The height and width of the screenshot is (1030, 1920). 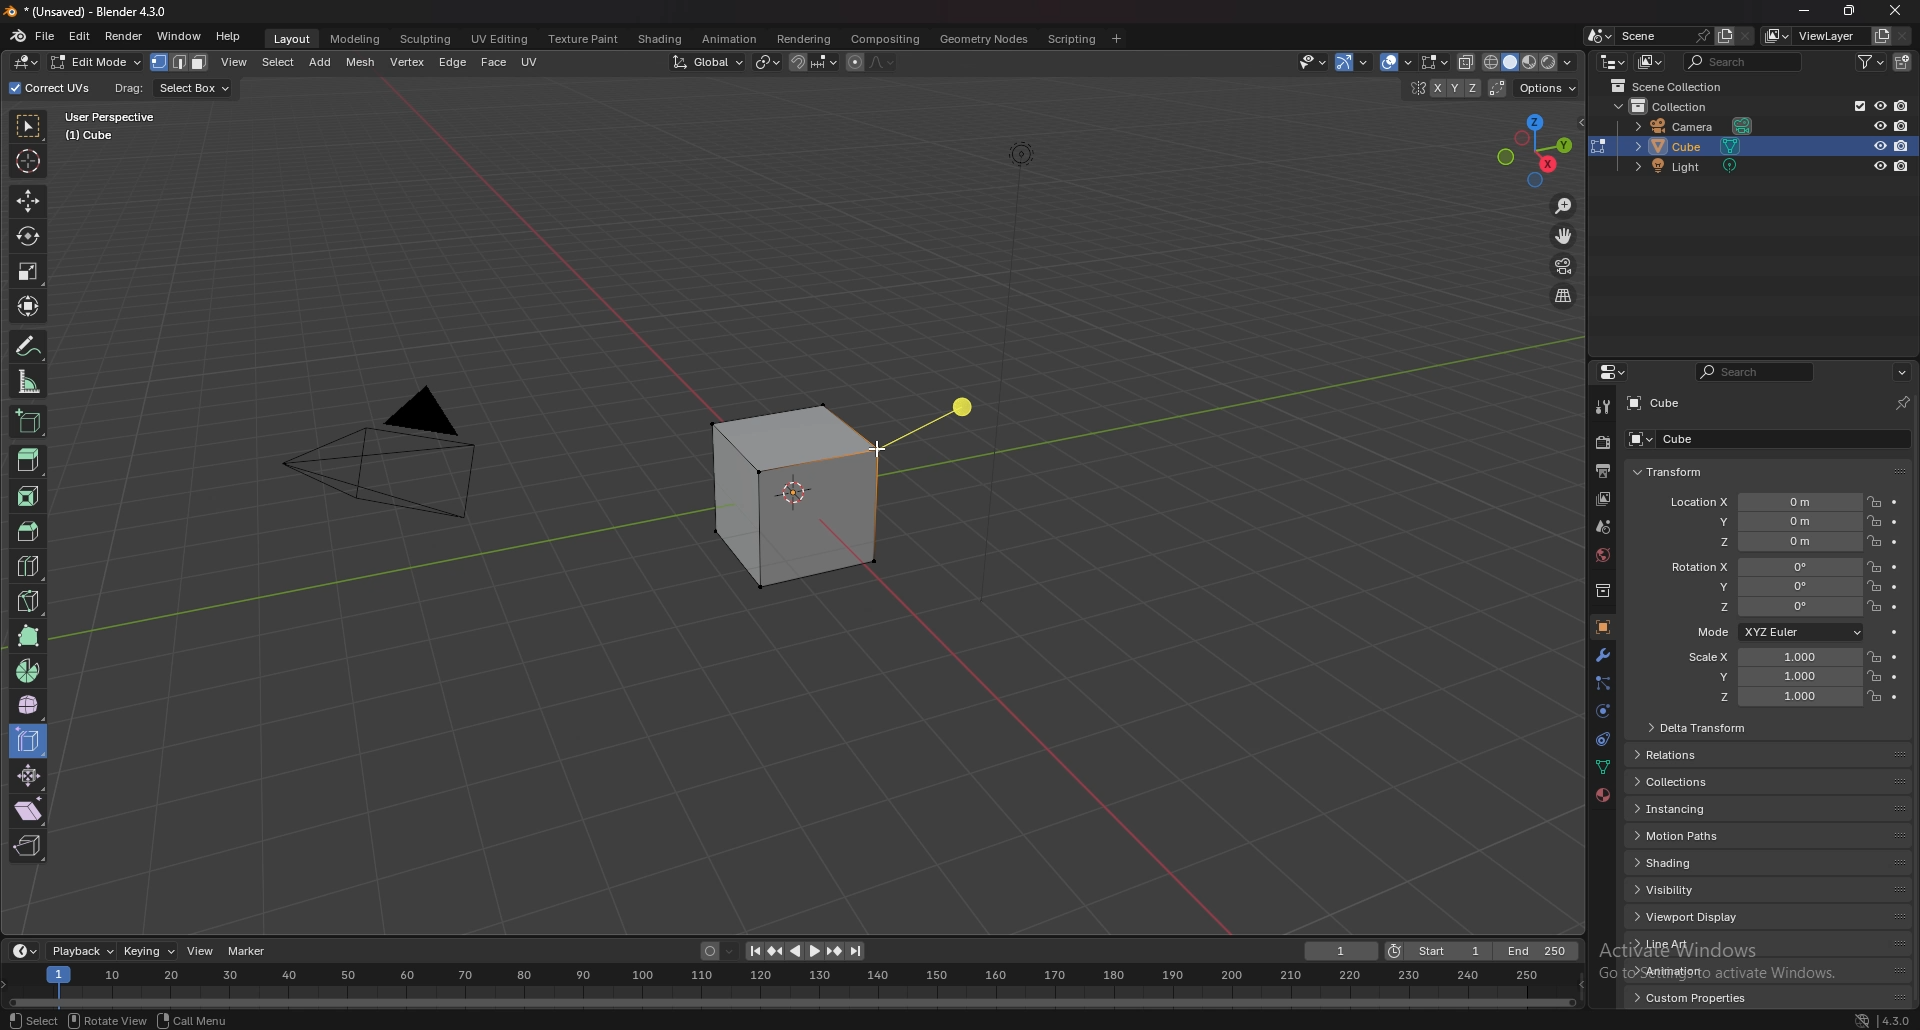 What do you see at coordinates (1344, 63) in the screenshot?
I see `selectibility and visibility` at bounding box center [1344, 63].